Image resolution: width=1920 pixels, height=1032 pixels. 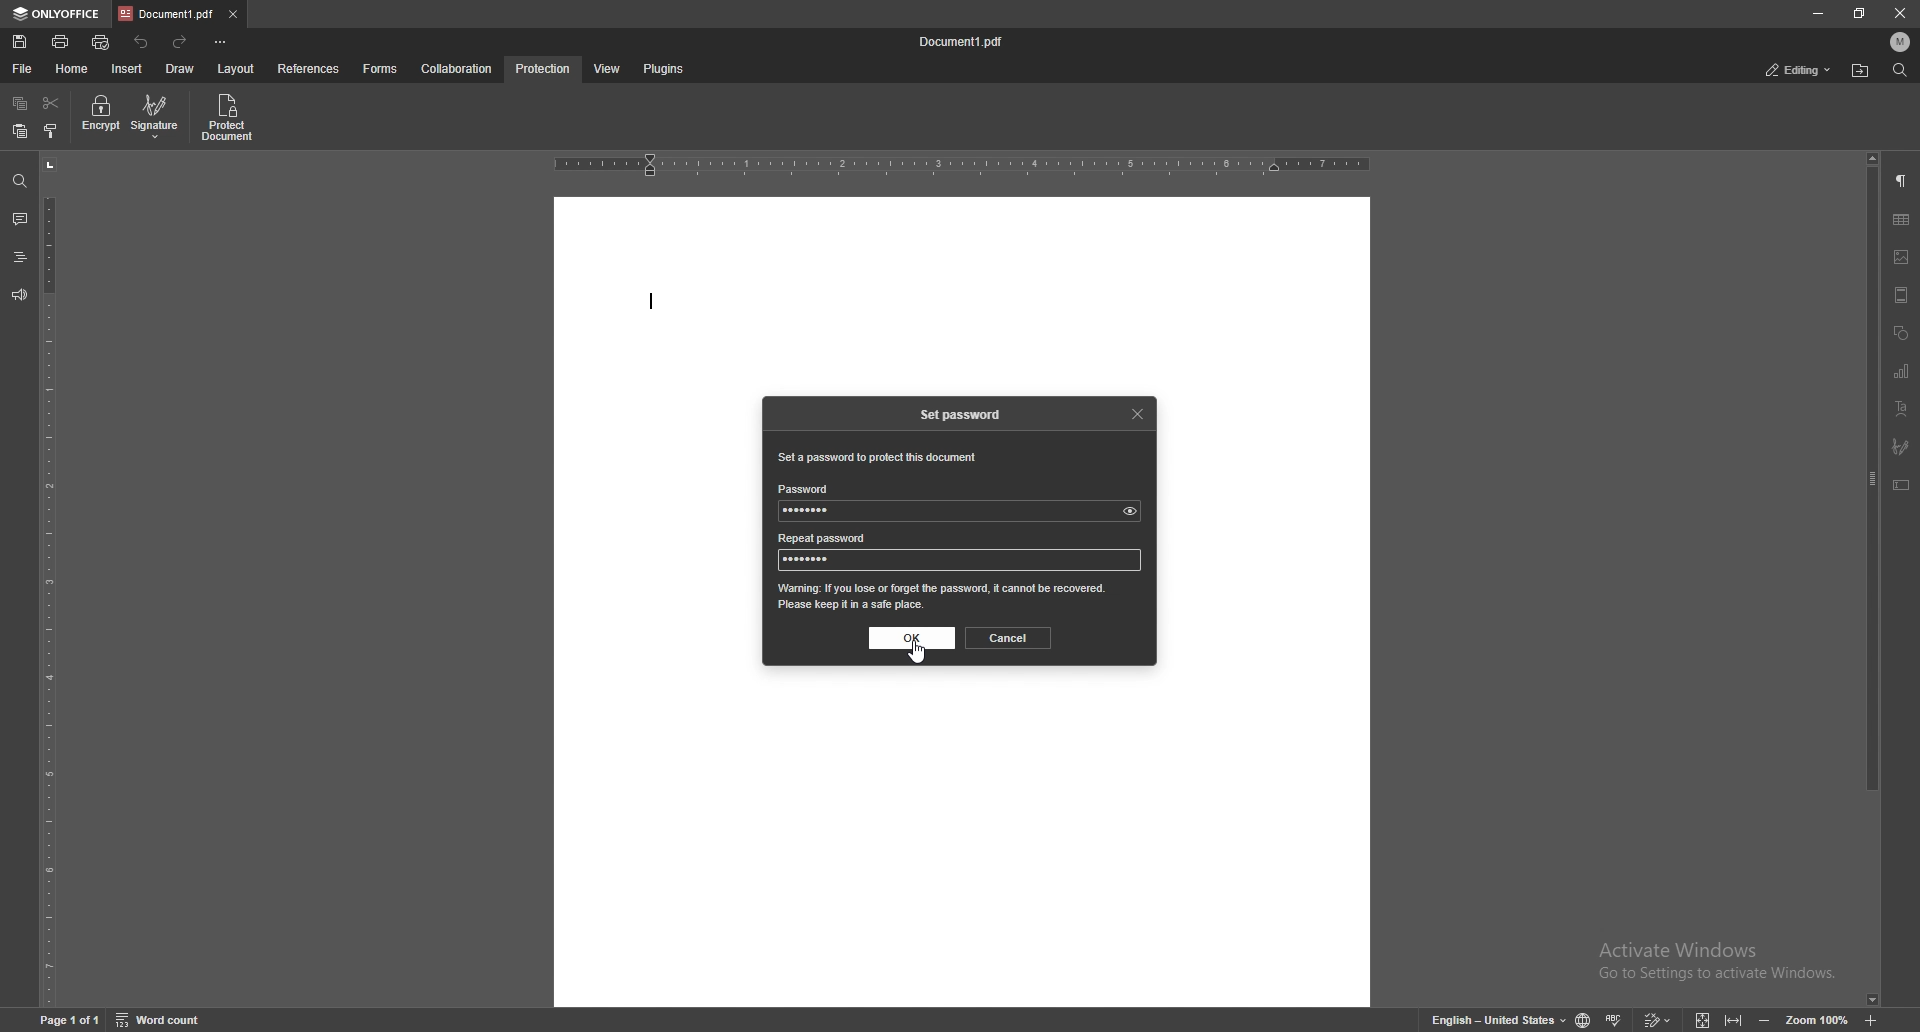 What do you see at coordinates (961, 164) in the screenshot?
I see `horizontal scale` at bounding box center [961, 164].